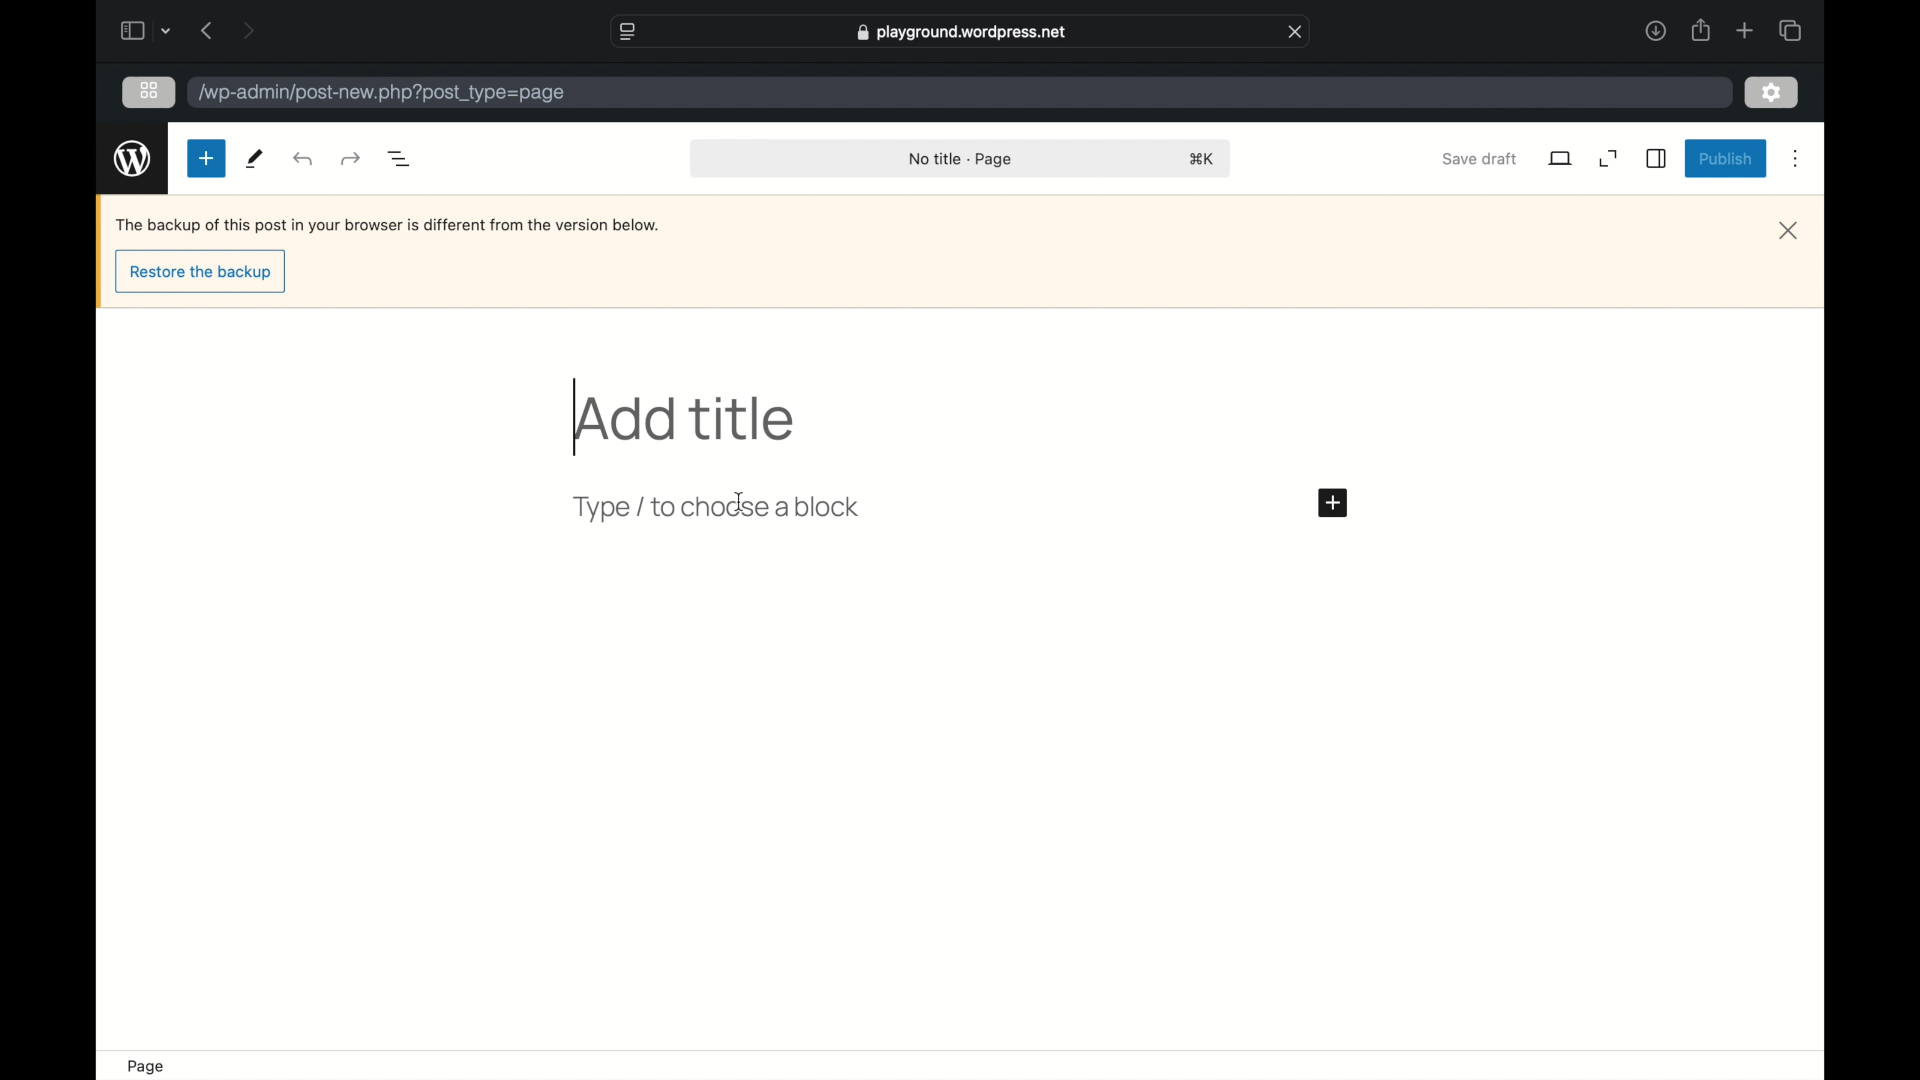 The width and height of the screenshot is (1920, 1080). What do you see at coordinates (1478, 158) in the screenshot?
I see `save draft` at bounding box center [1478, 158].